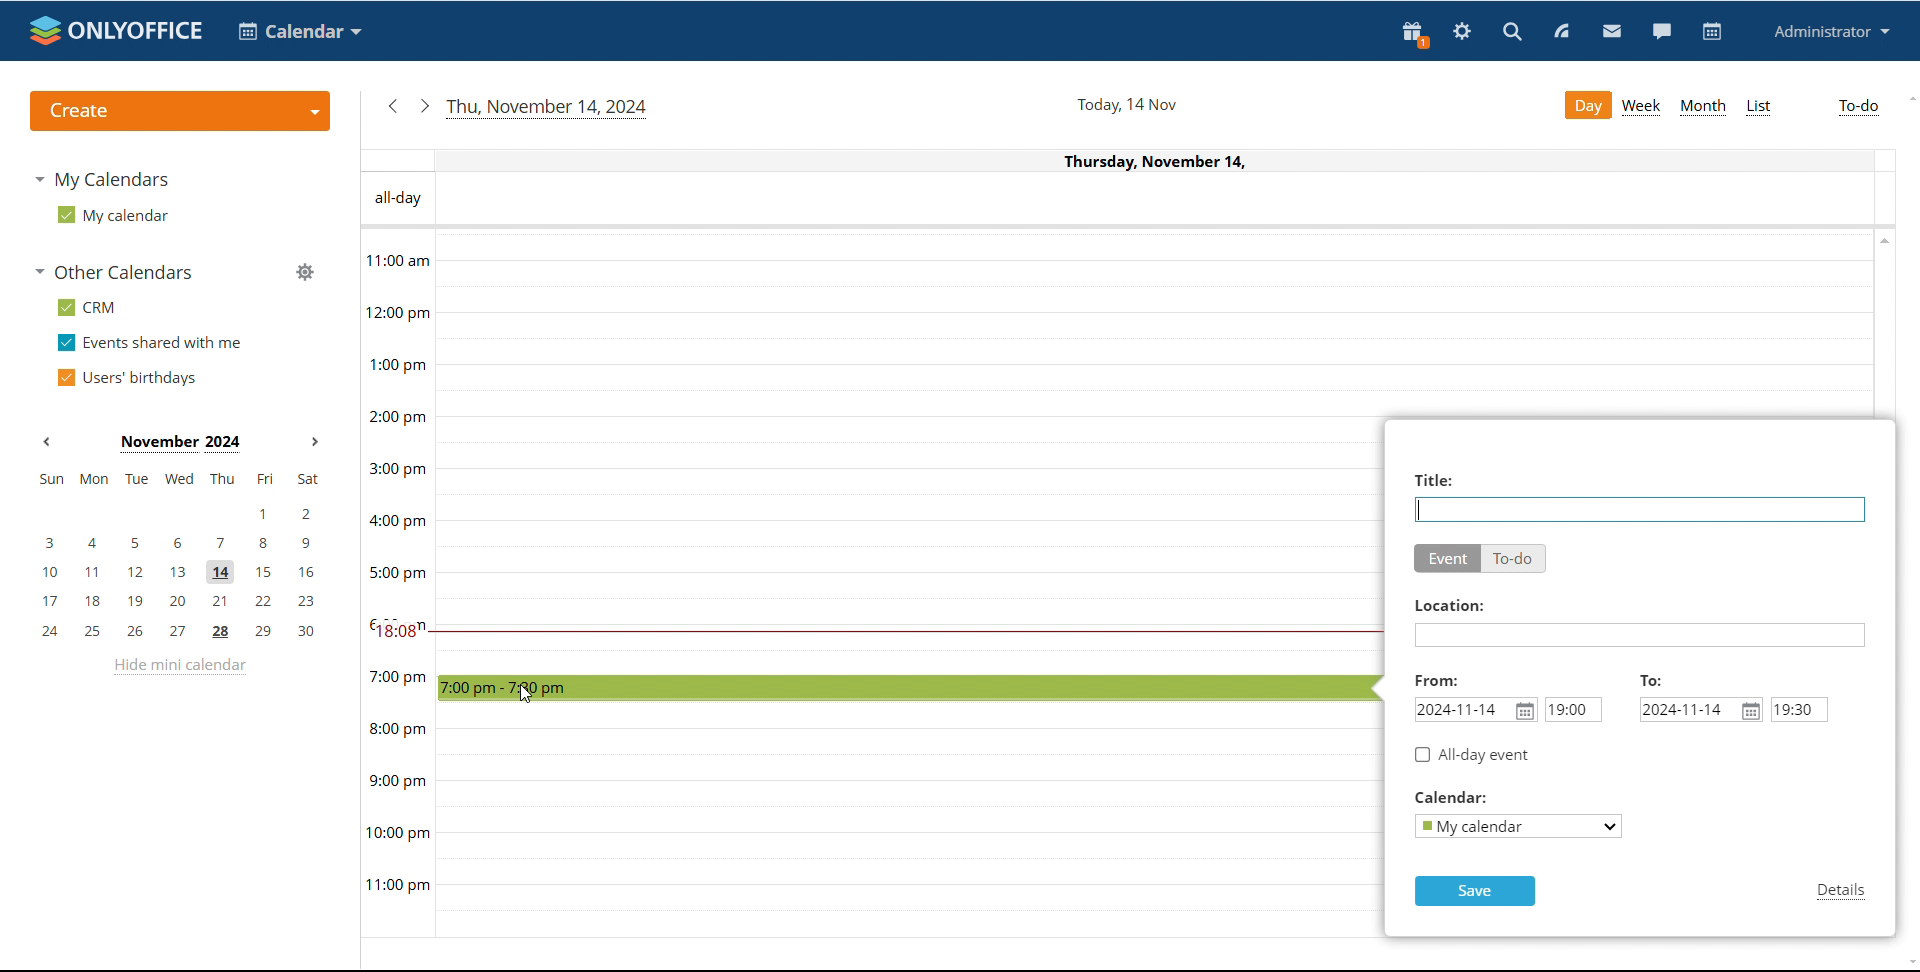 The image size is (1920, 972). Describe the element at coordinates (1449, 605) in the screenshot. I see `Location` at that location.